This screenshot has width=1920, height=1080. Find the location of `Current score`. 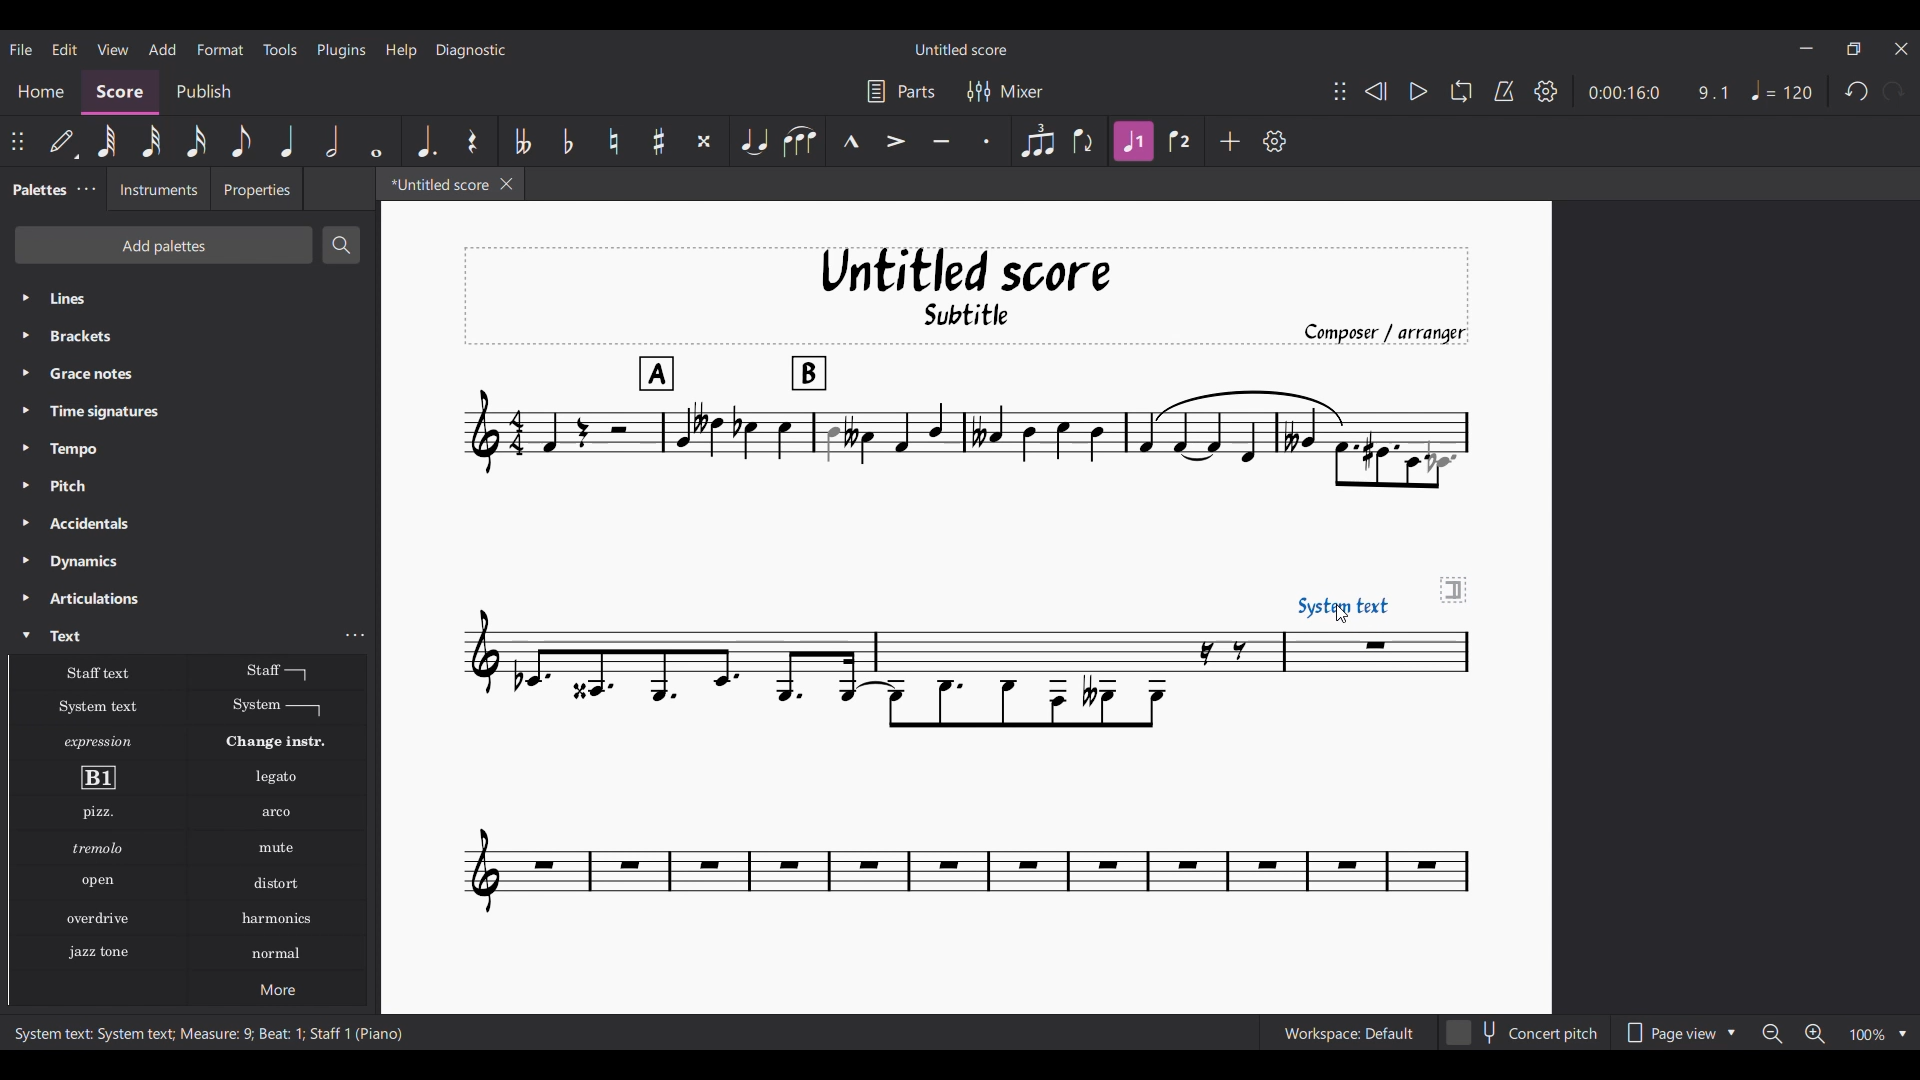

Current score is located at coordinates (1367, 414).